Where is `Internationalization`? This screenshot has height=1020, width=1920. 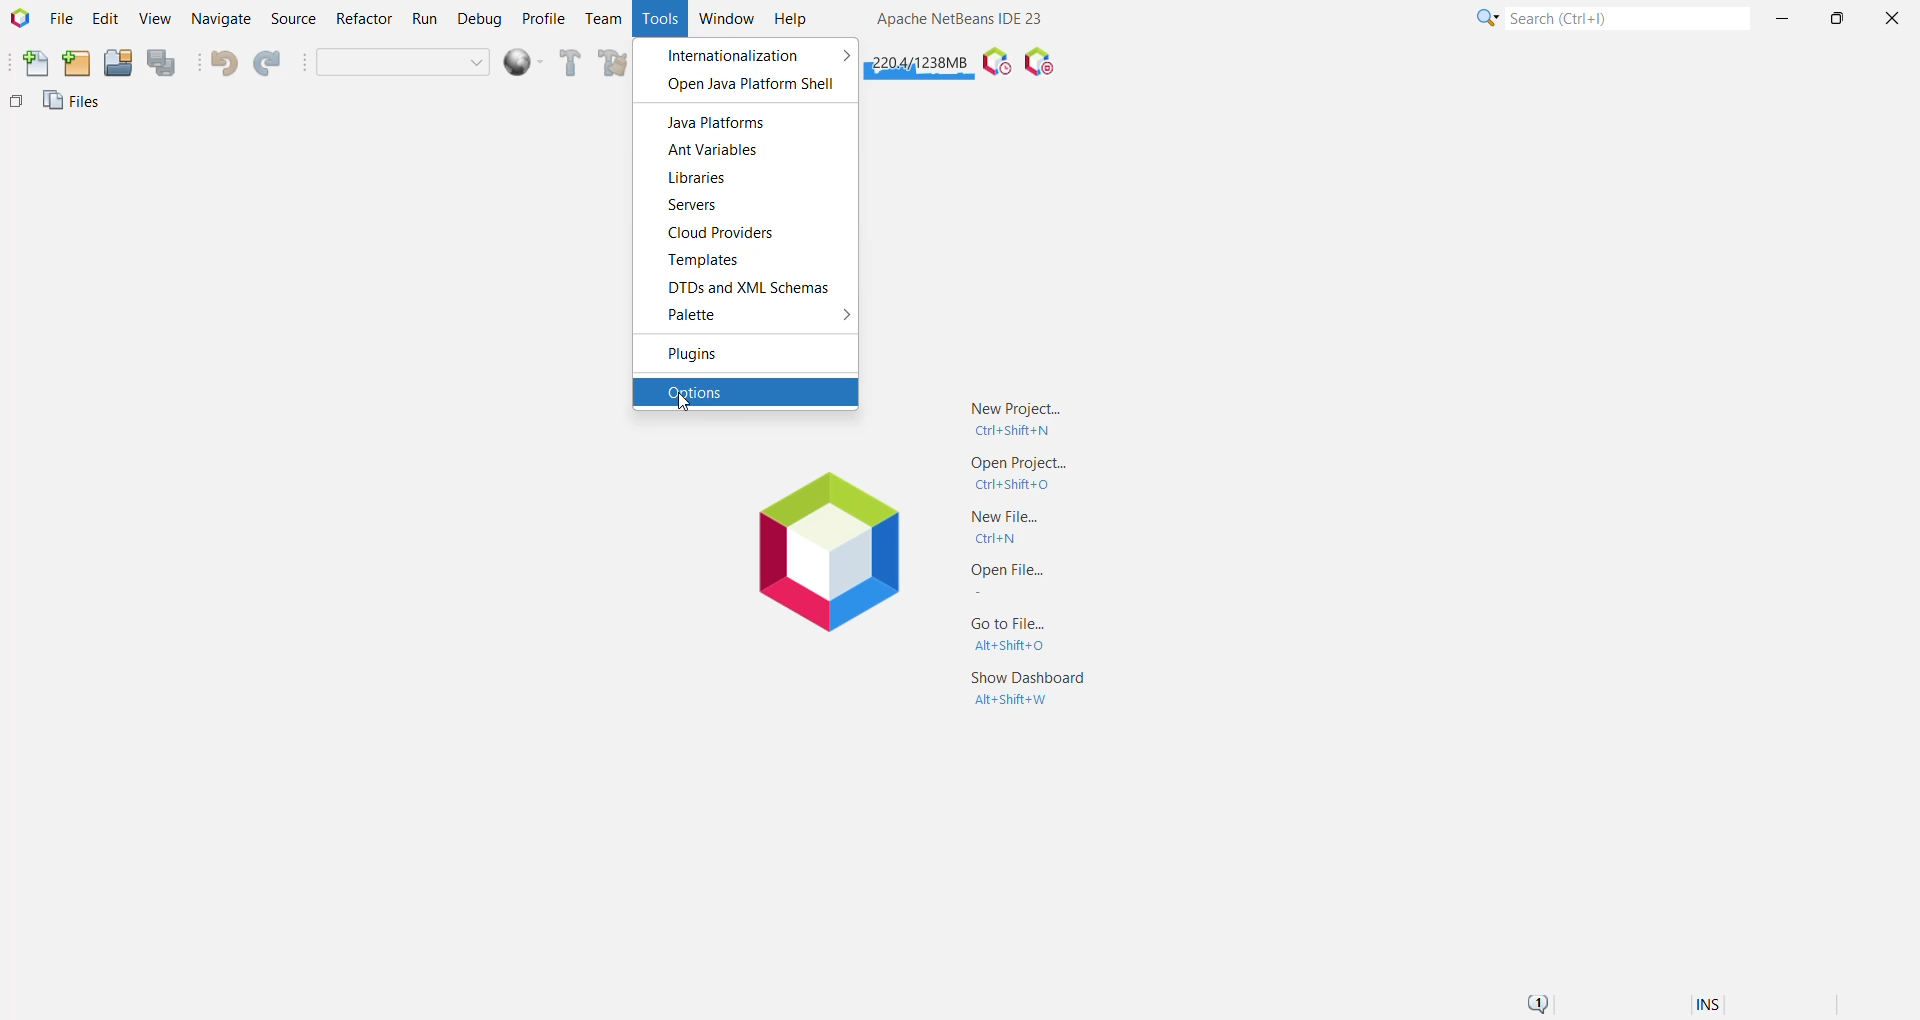 Internationalization is located at coordinates (730, 55).